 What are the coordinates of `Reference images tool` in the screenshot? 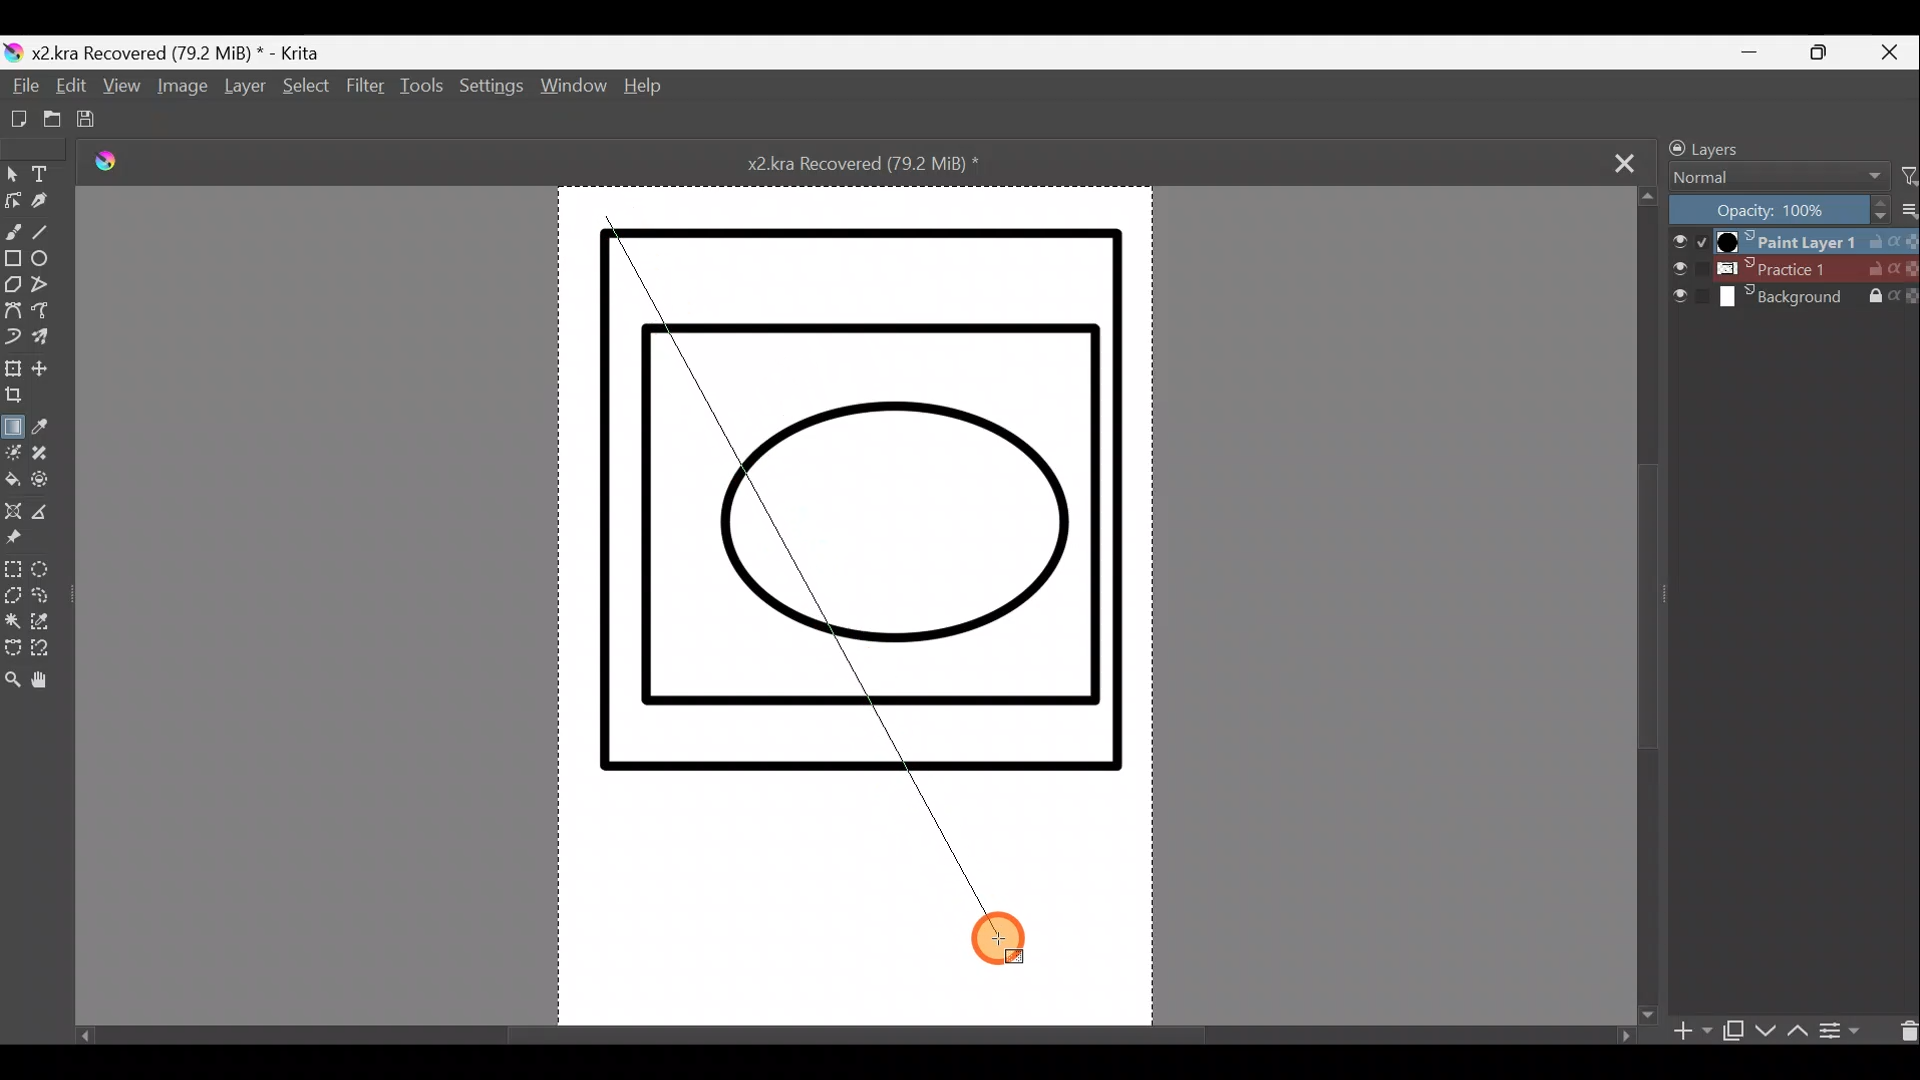 It's located at (14, 545).